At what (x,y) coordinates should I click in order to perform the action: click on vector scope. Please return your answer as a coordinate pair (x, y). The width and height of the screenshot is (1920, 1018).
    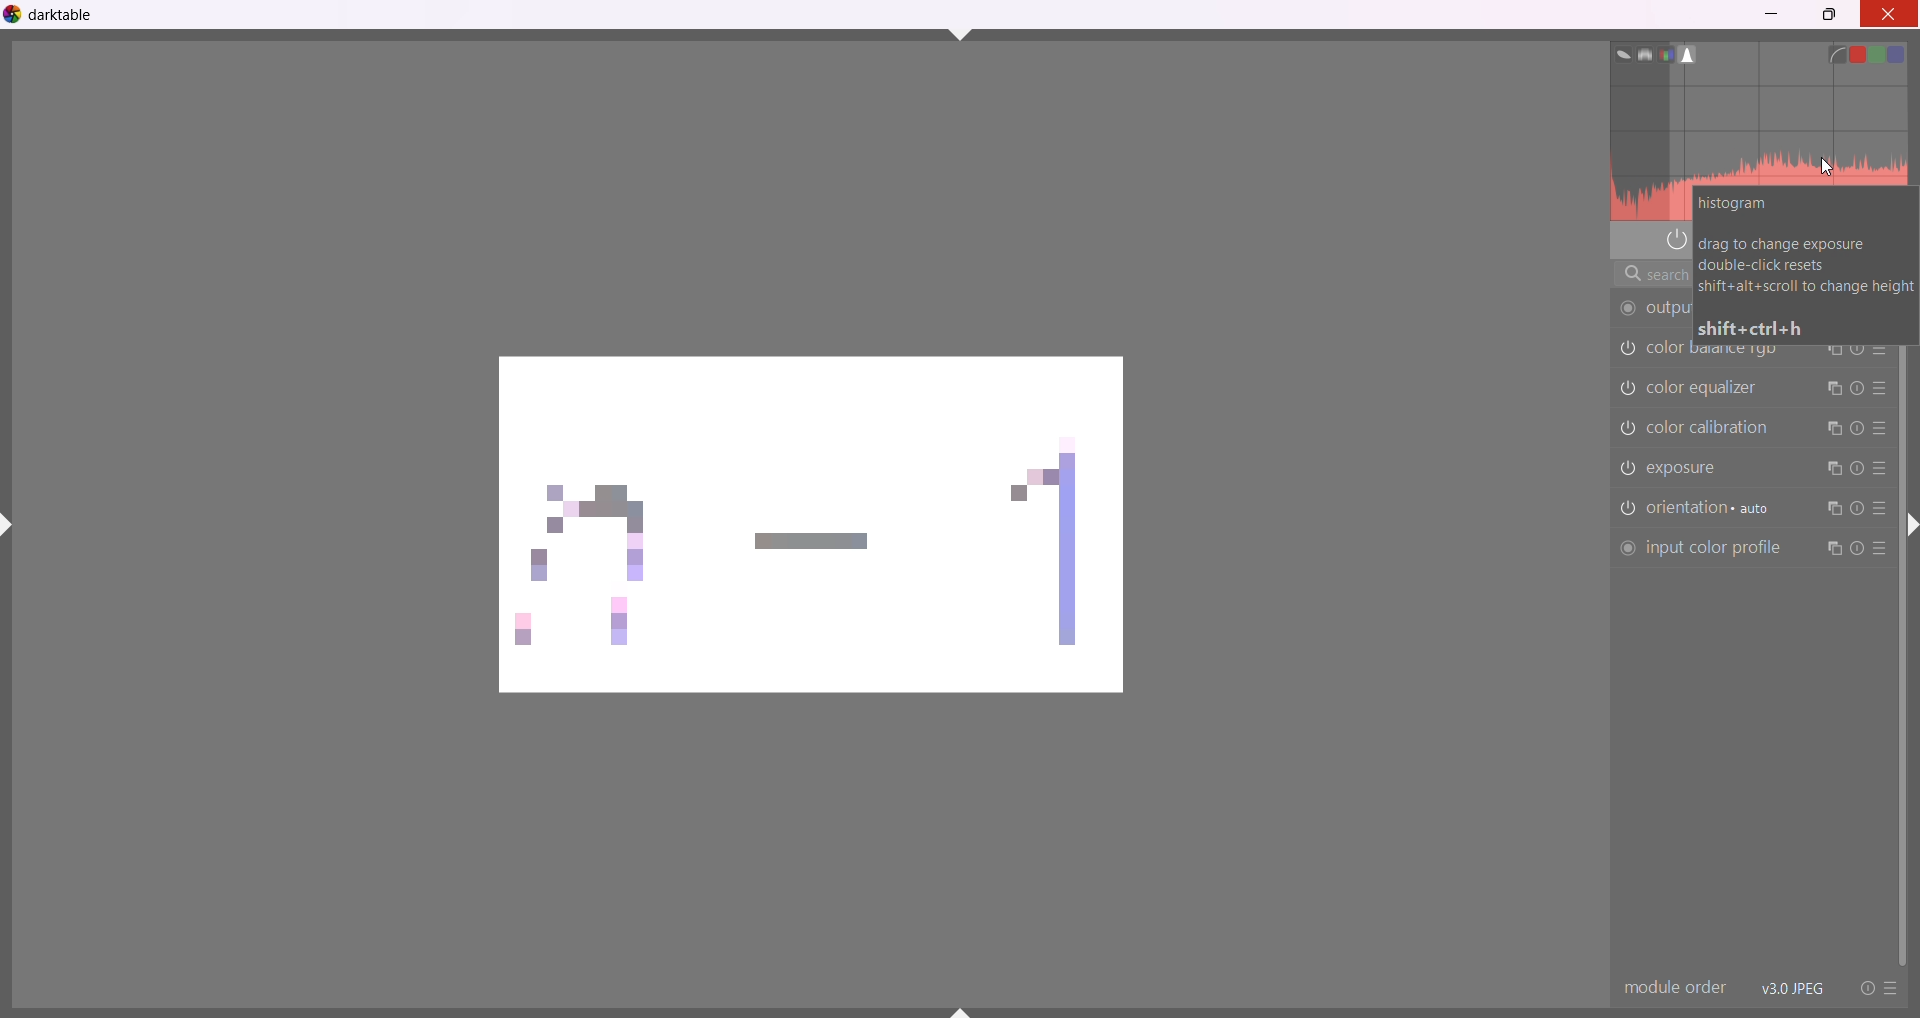
    Looking at the image, I should click on (1616, 52).